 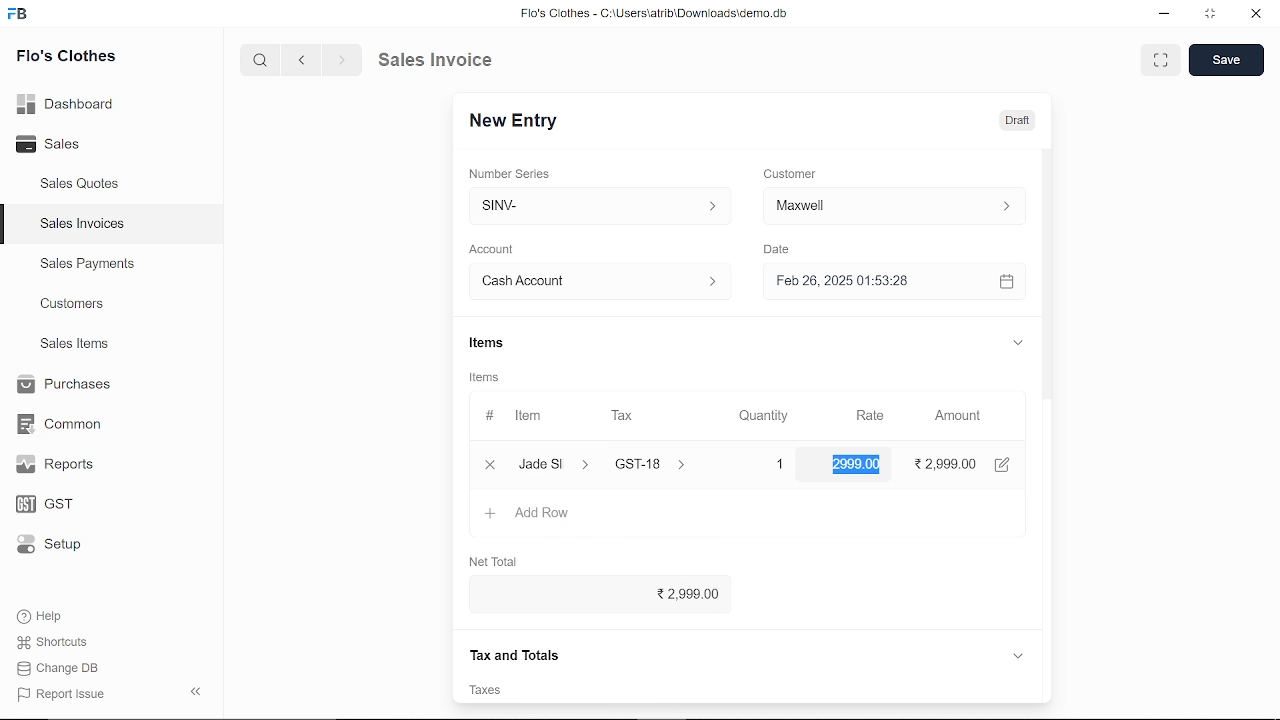 I want to click on , so click(x=487, y=379).